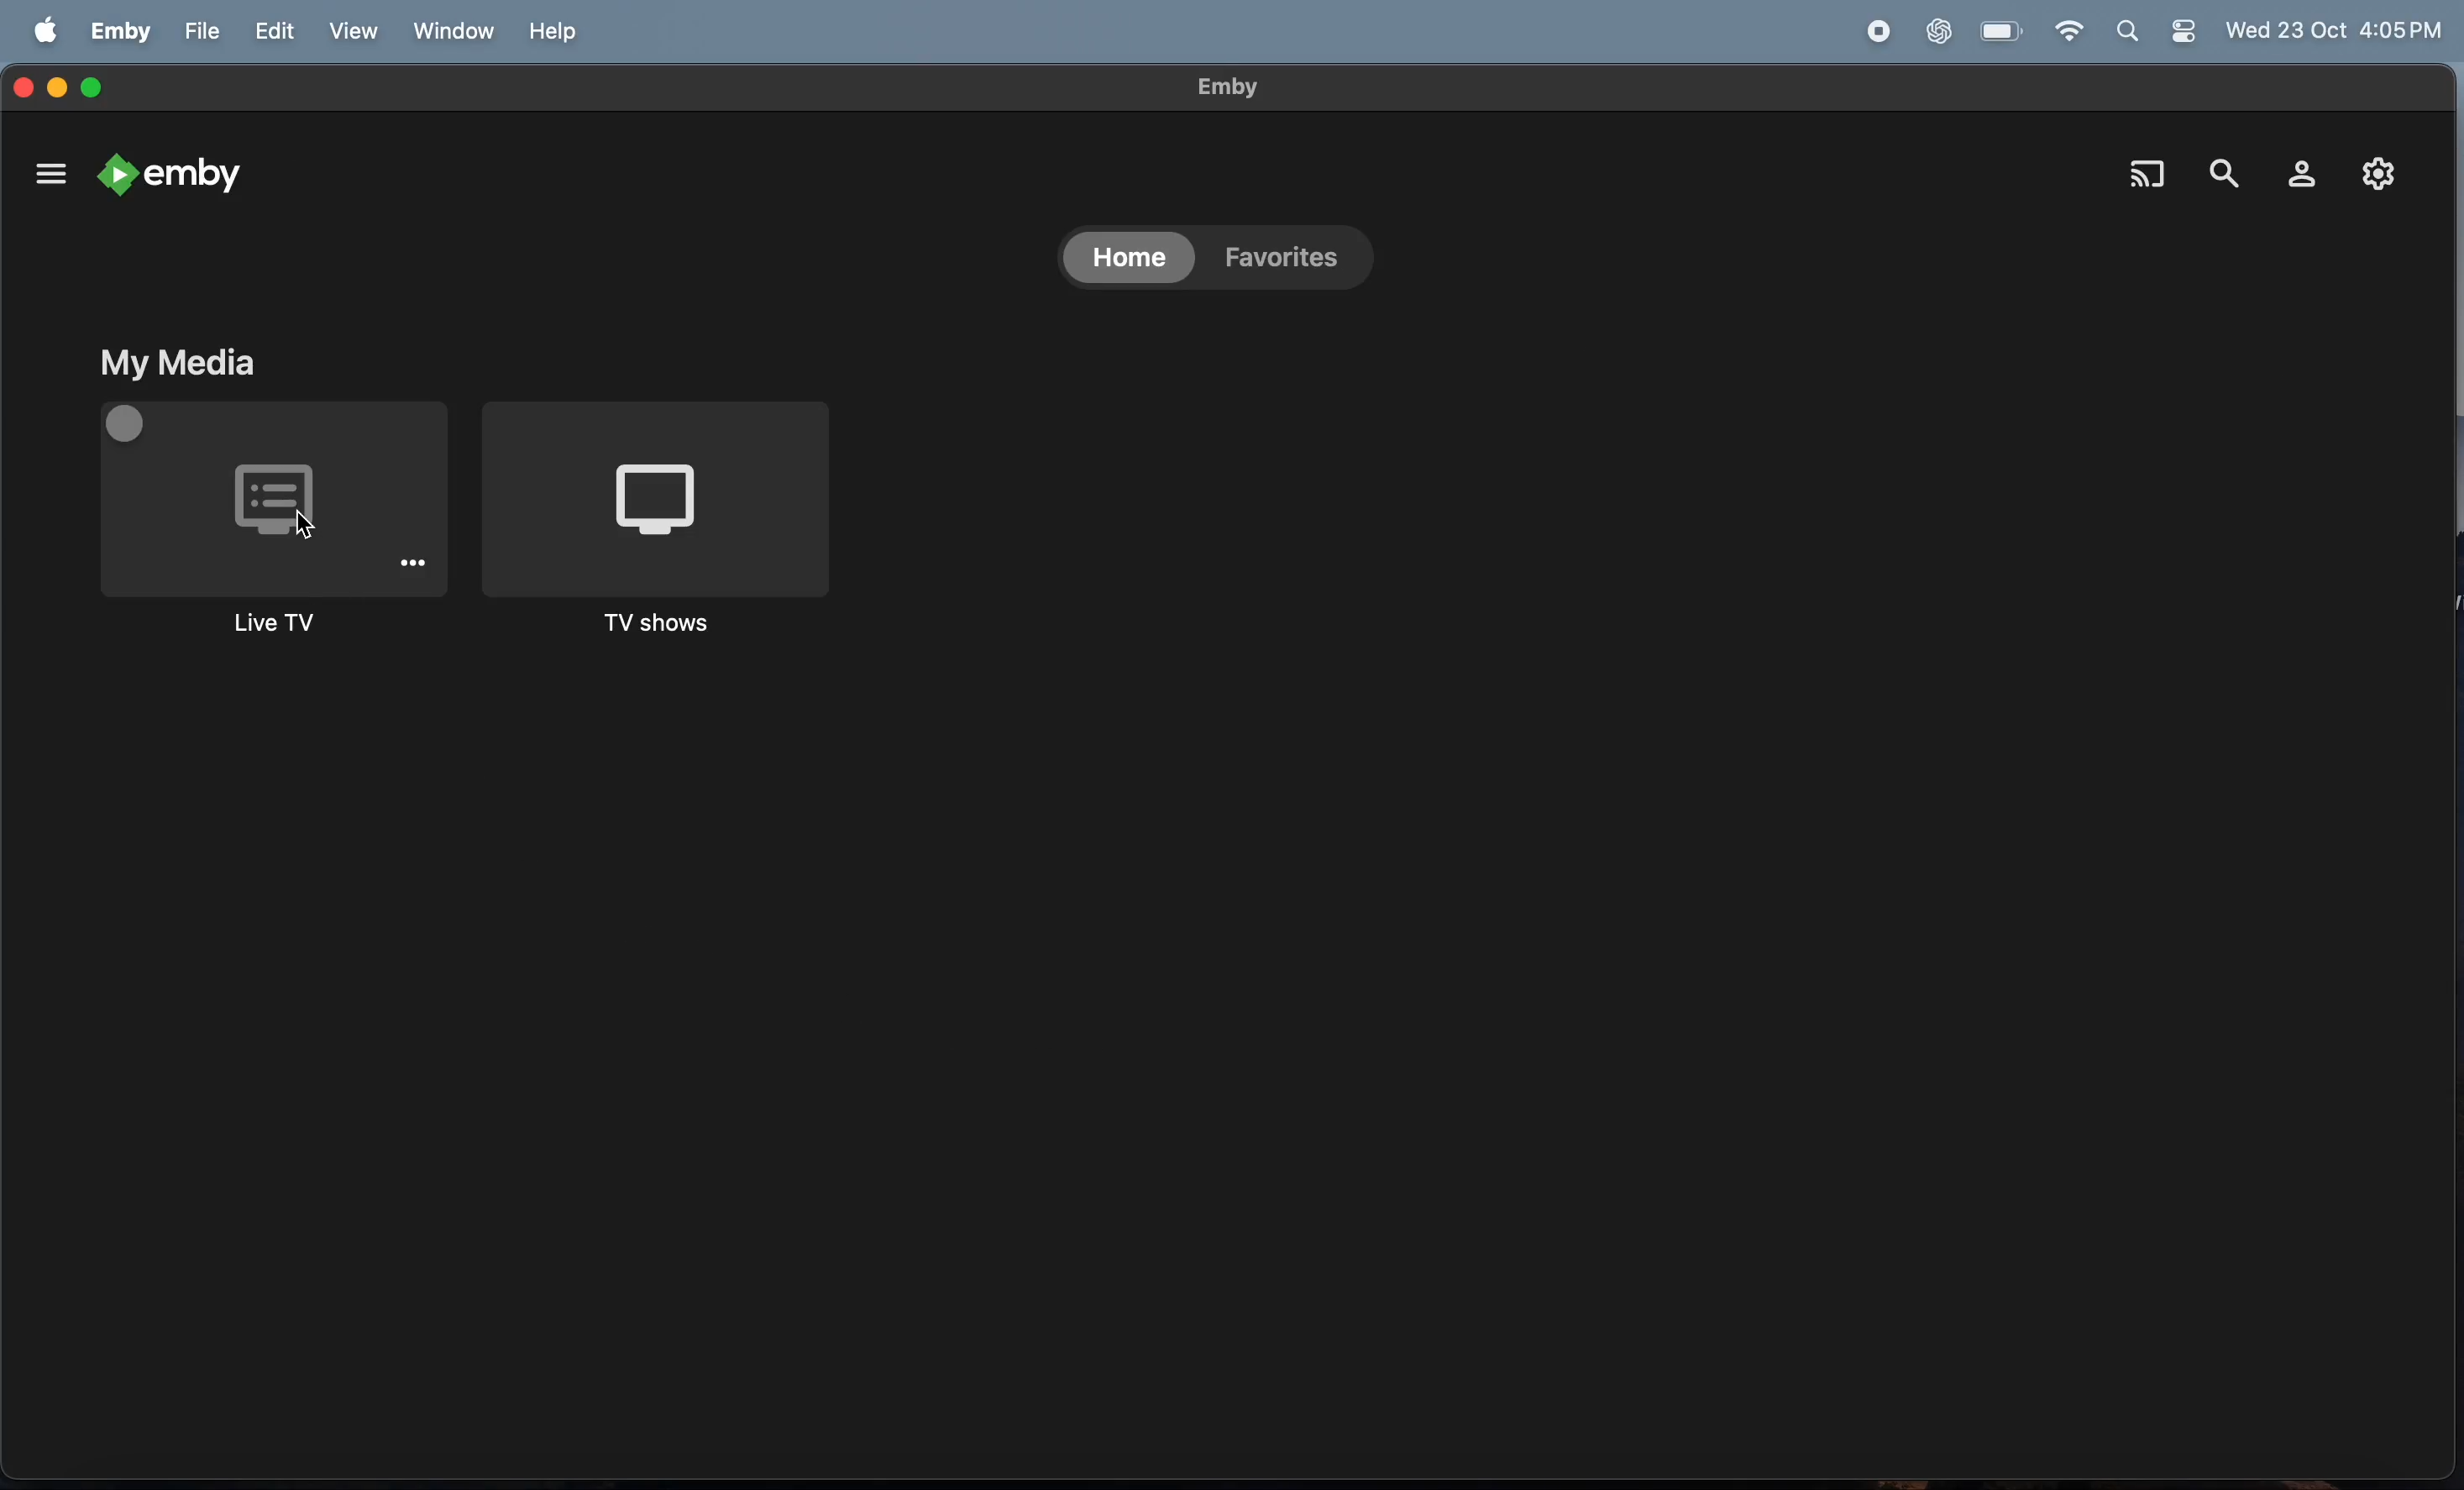 The image size is (2464, 1490). Describe the element at coordinates (2374, 175) in the screenshot. I see `setting` at that location.